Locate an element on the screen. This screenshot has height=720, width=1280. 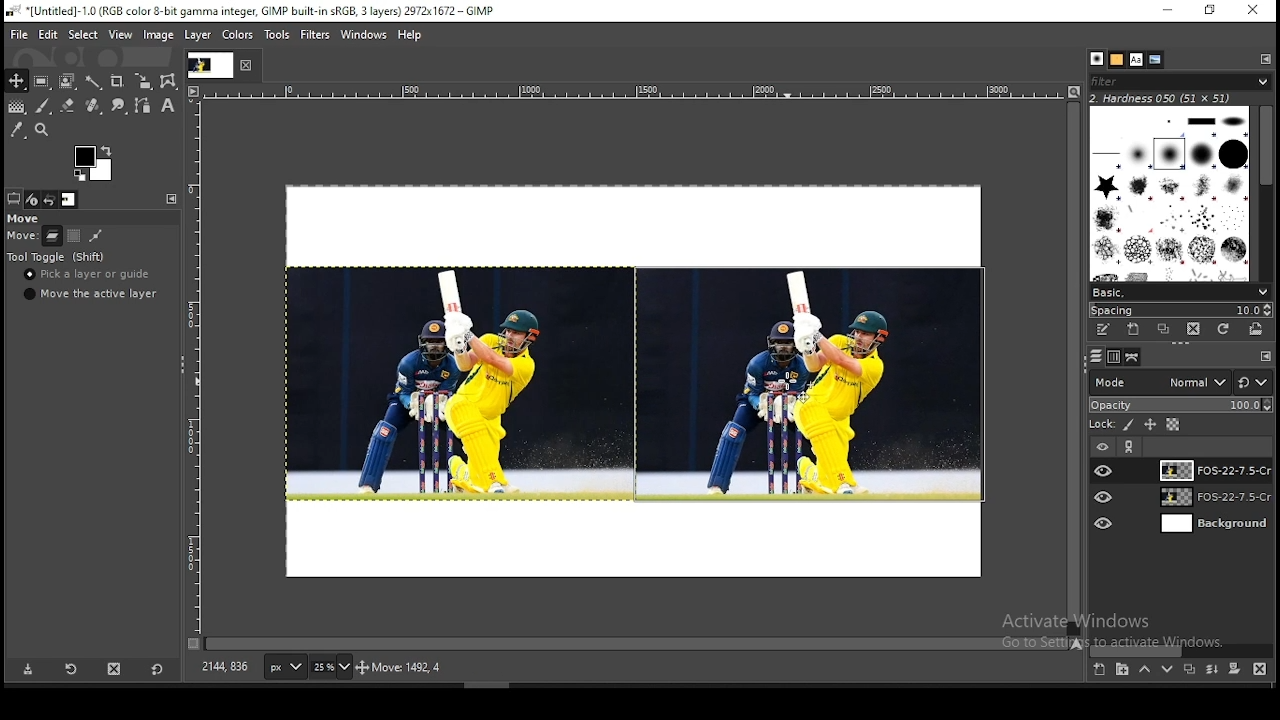
crop tool is located at coordinates (116, 80).